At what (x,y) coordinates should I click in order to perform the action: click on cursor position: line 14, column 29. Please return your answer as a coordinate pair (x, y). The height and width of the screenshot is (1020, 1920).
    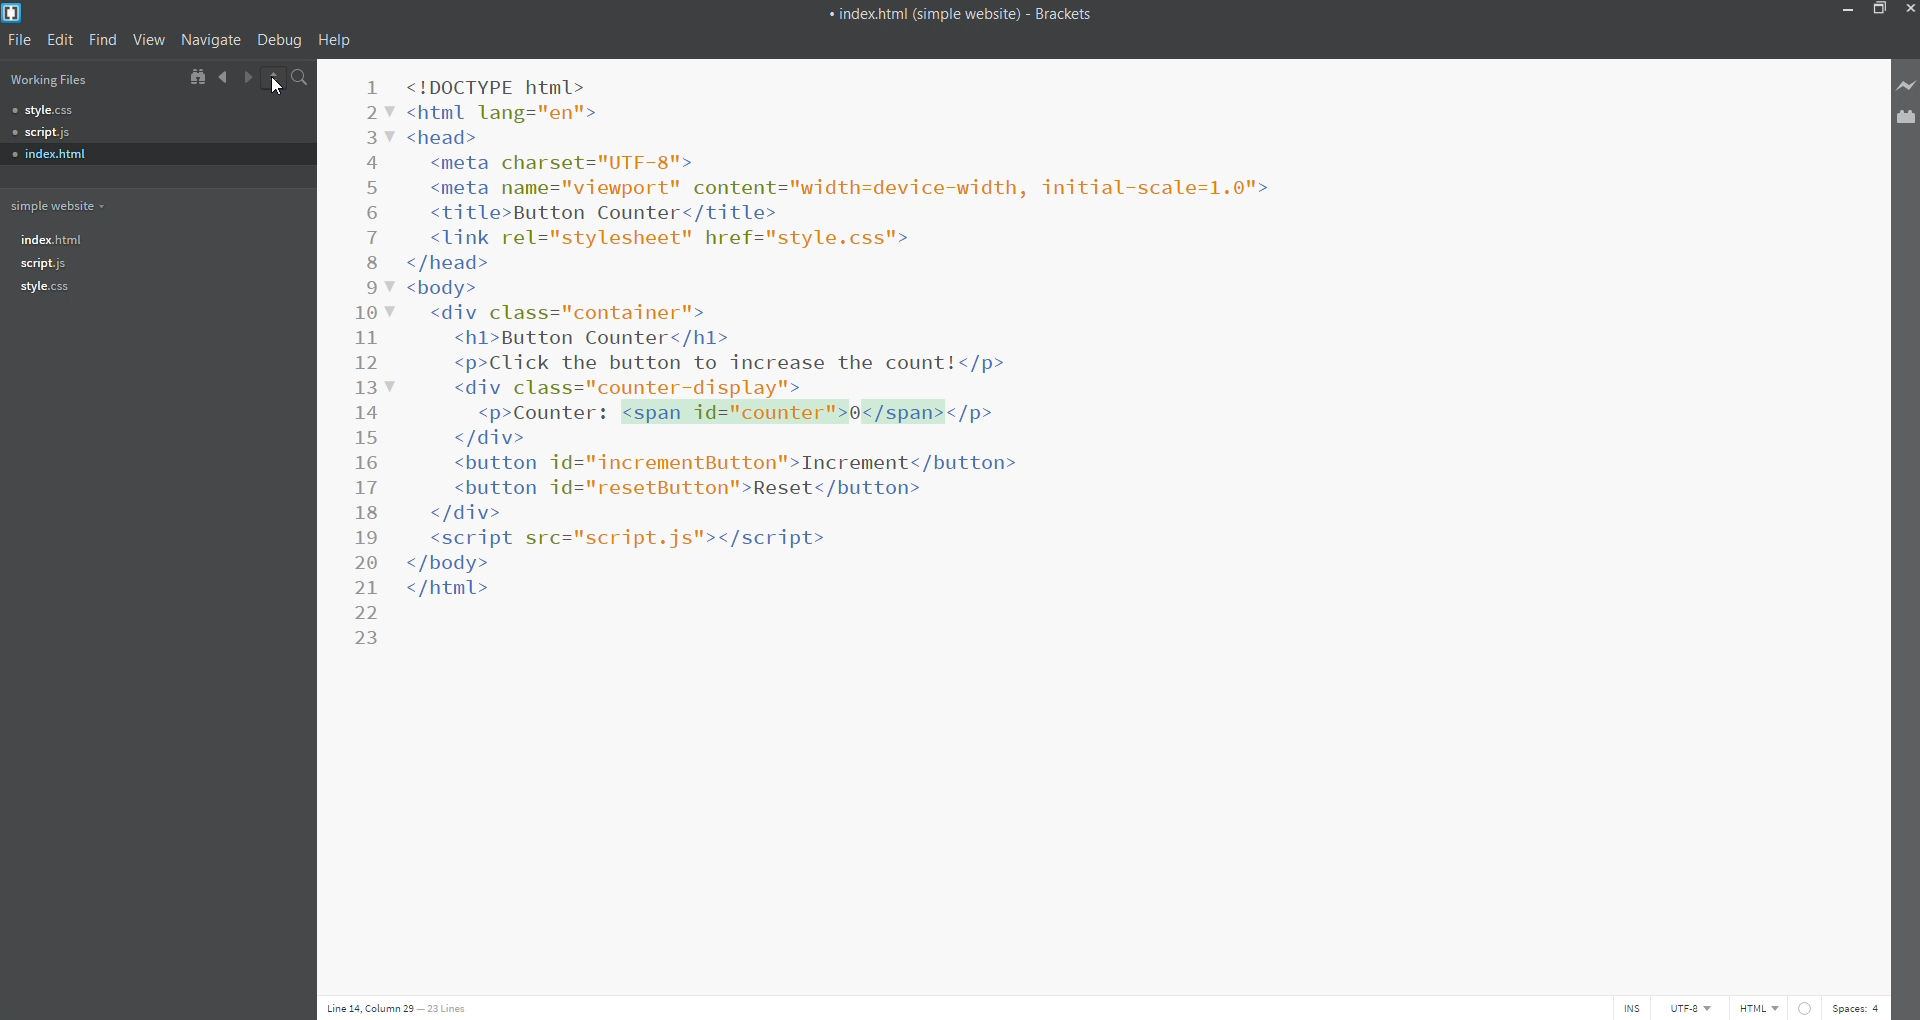
    Looking at the image, I should click on (368, 1009).